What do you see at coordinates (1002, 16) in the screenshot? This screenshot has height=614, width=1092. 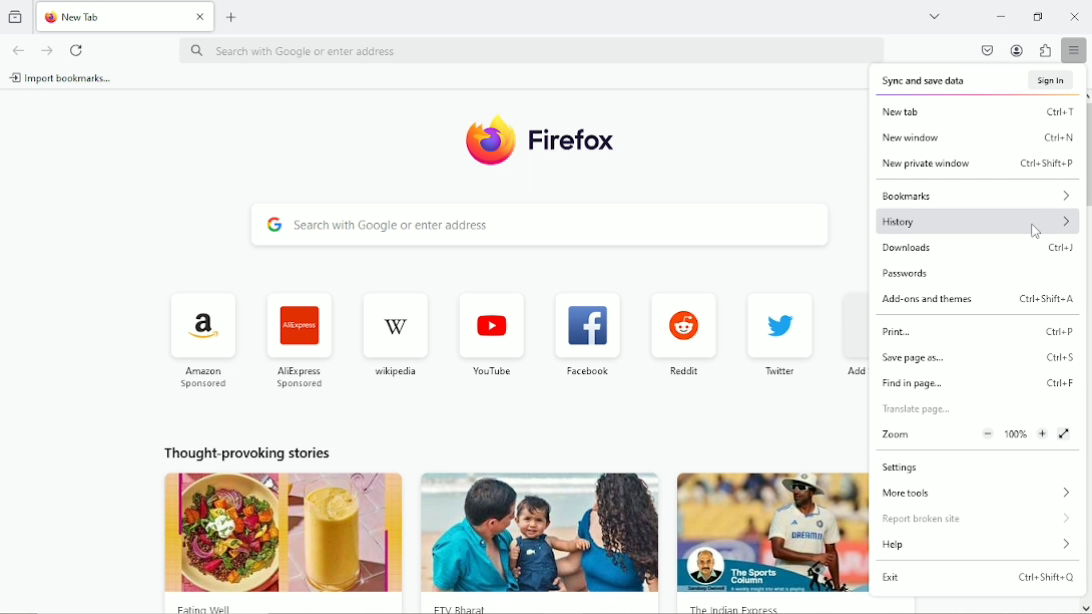 I see `minimize` at bounding box center [1002, 16].